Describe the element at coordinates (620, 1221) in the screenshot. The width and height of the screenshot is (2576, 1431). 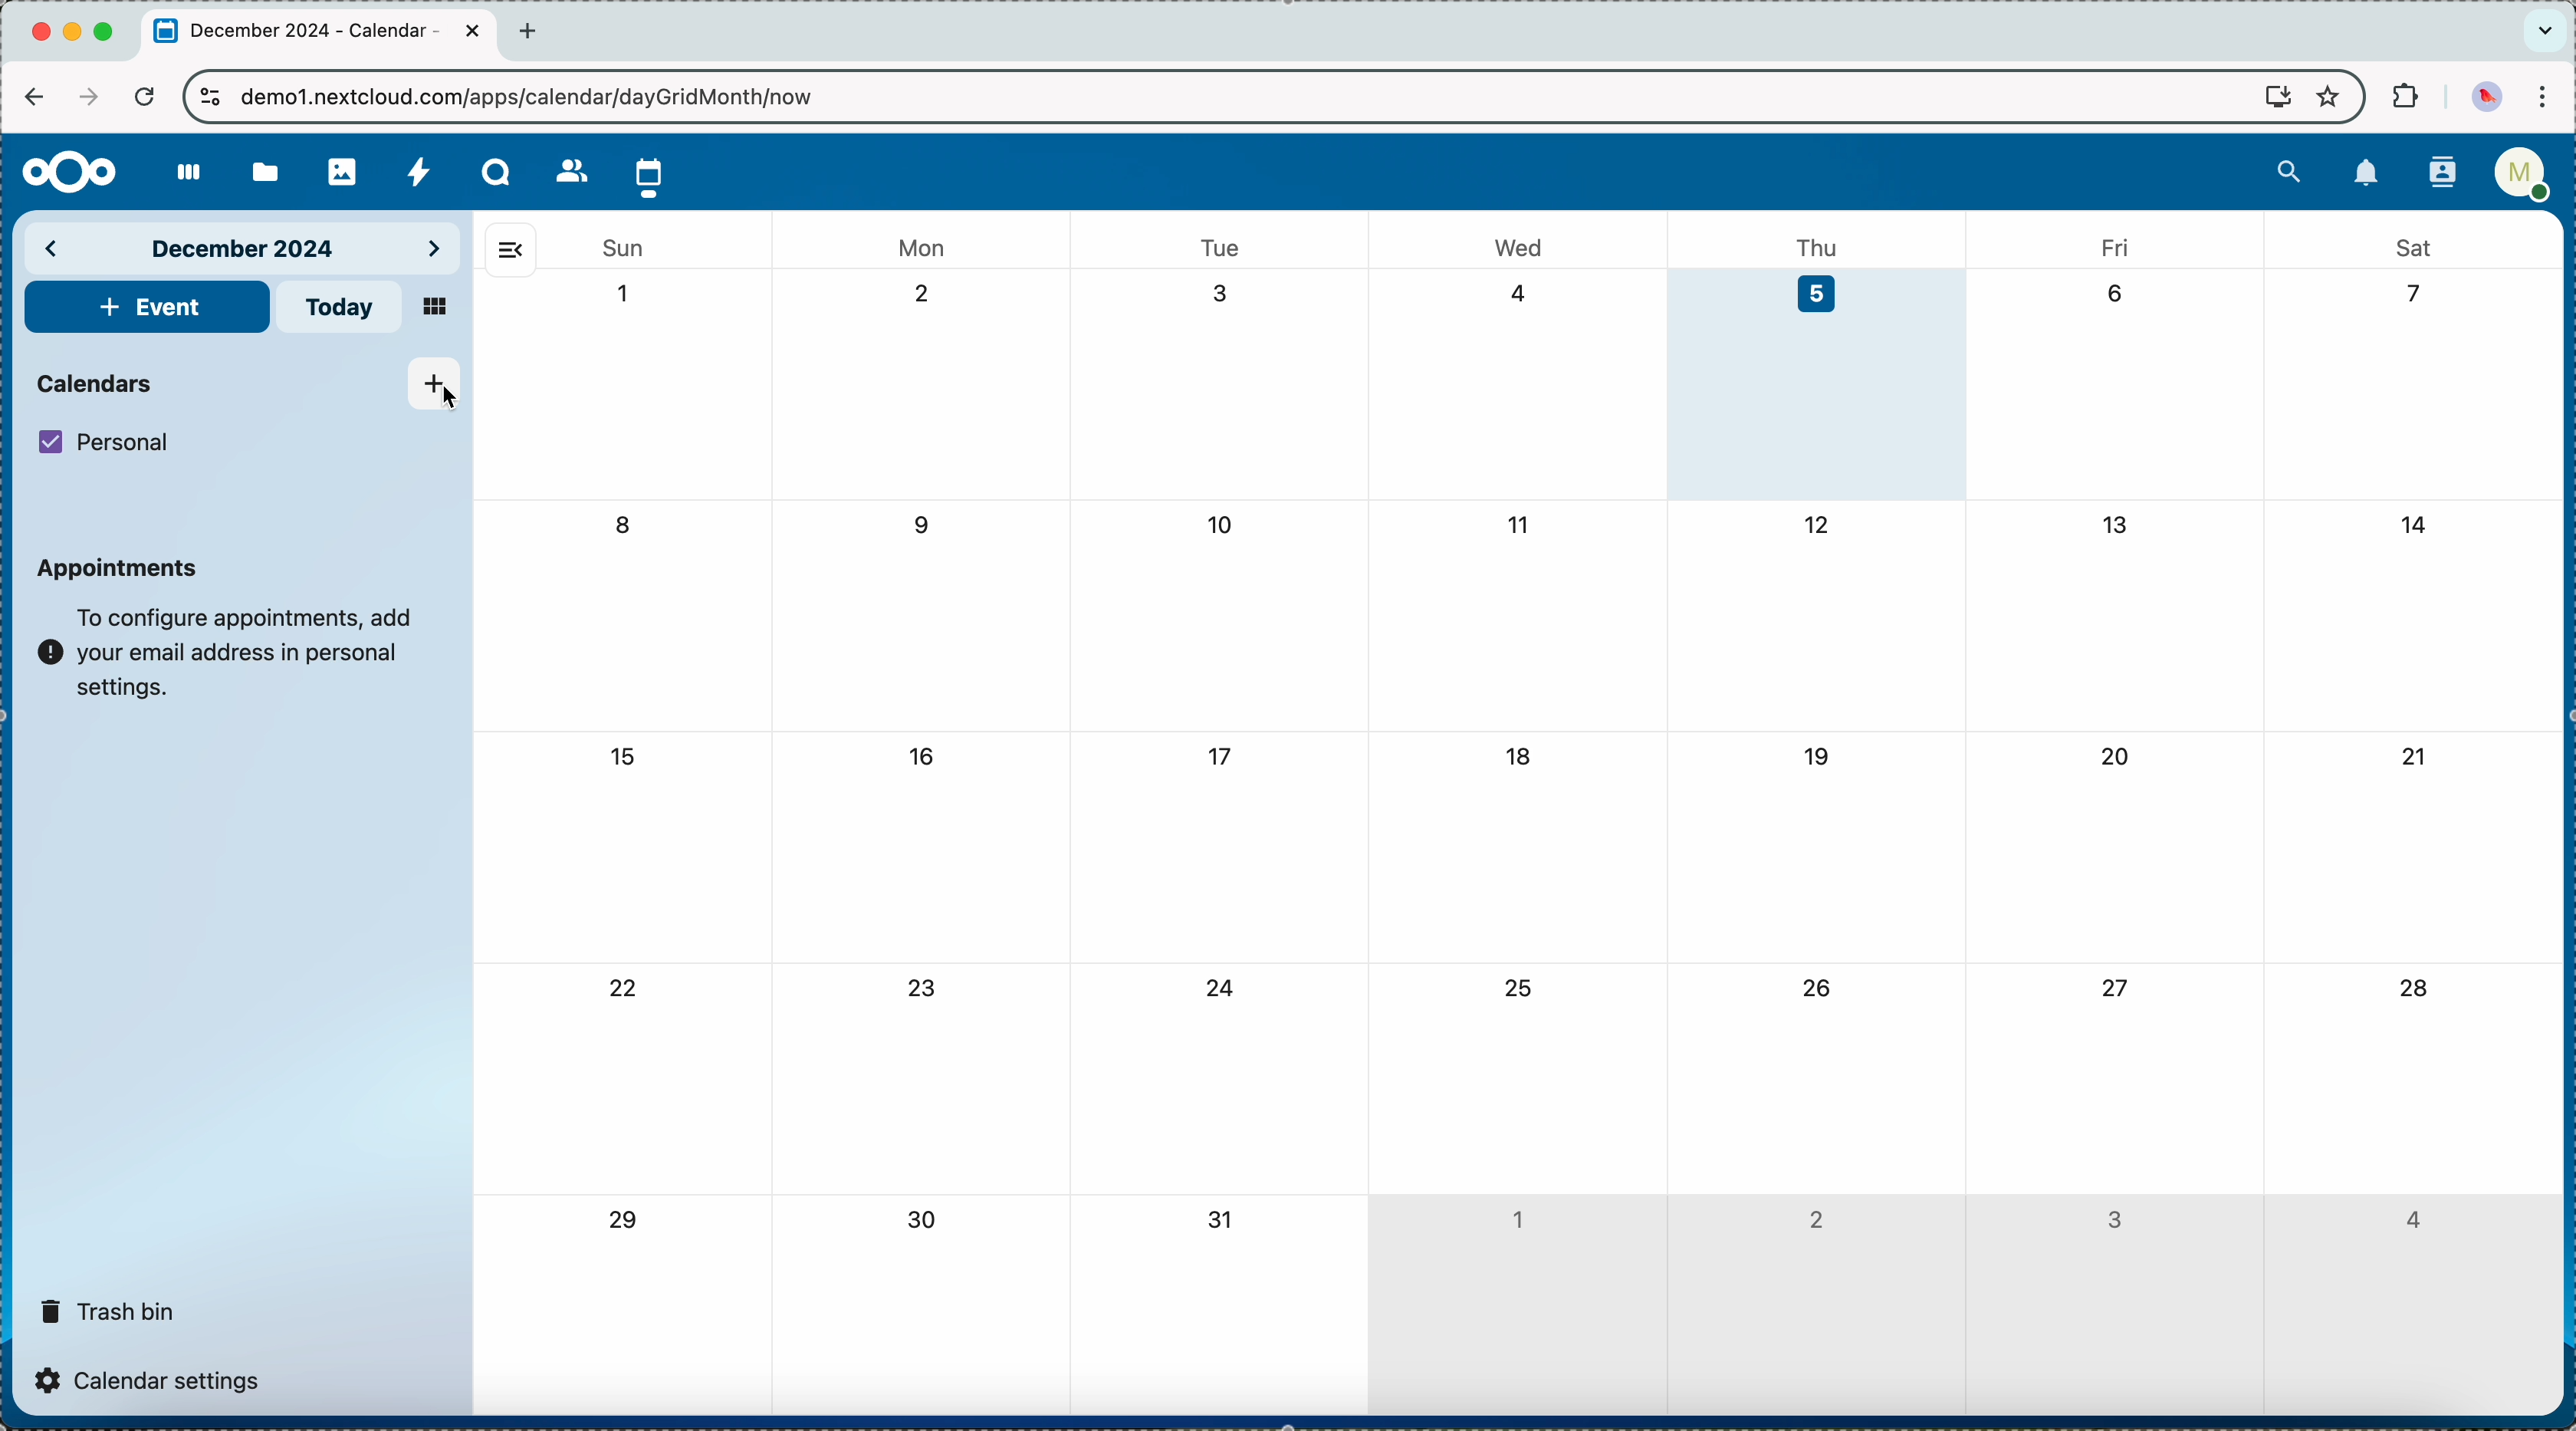
I see `29` at that location.